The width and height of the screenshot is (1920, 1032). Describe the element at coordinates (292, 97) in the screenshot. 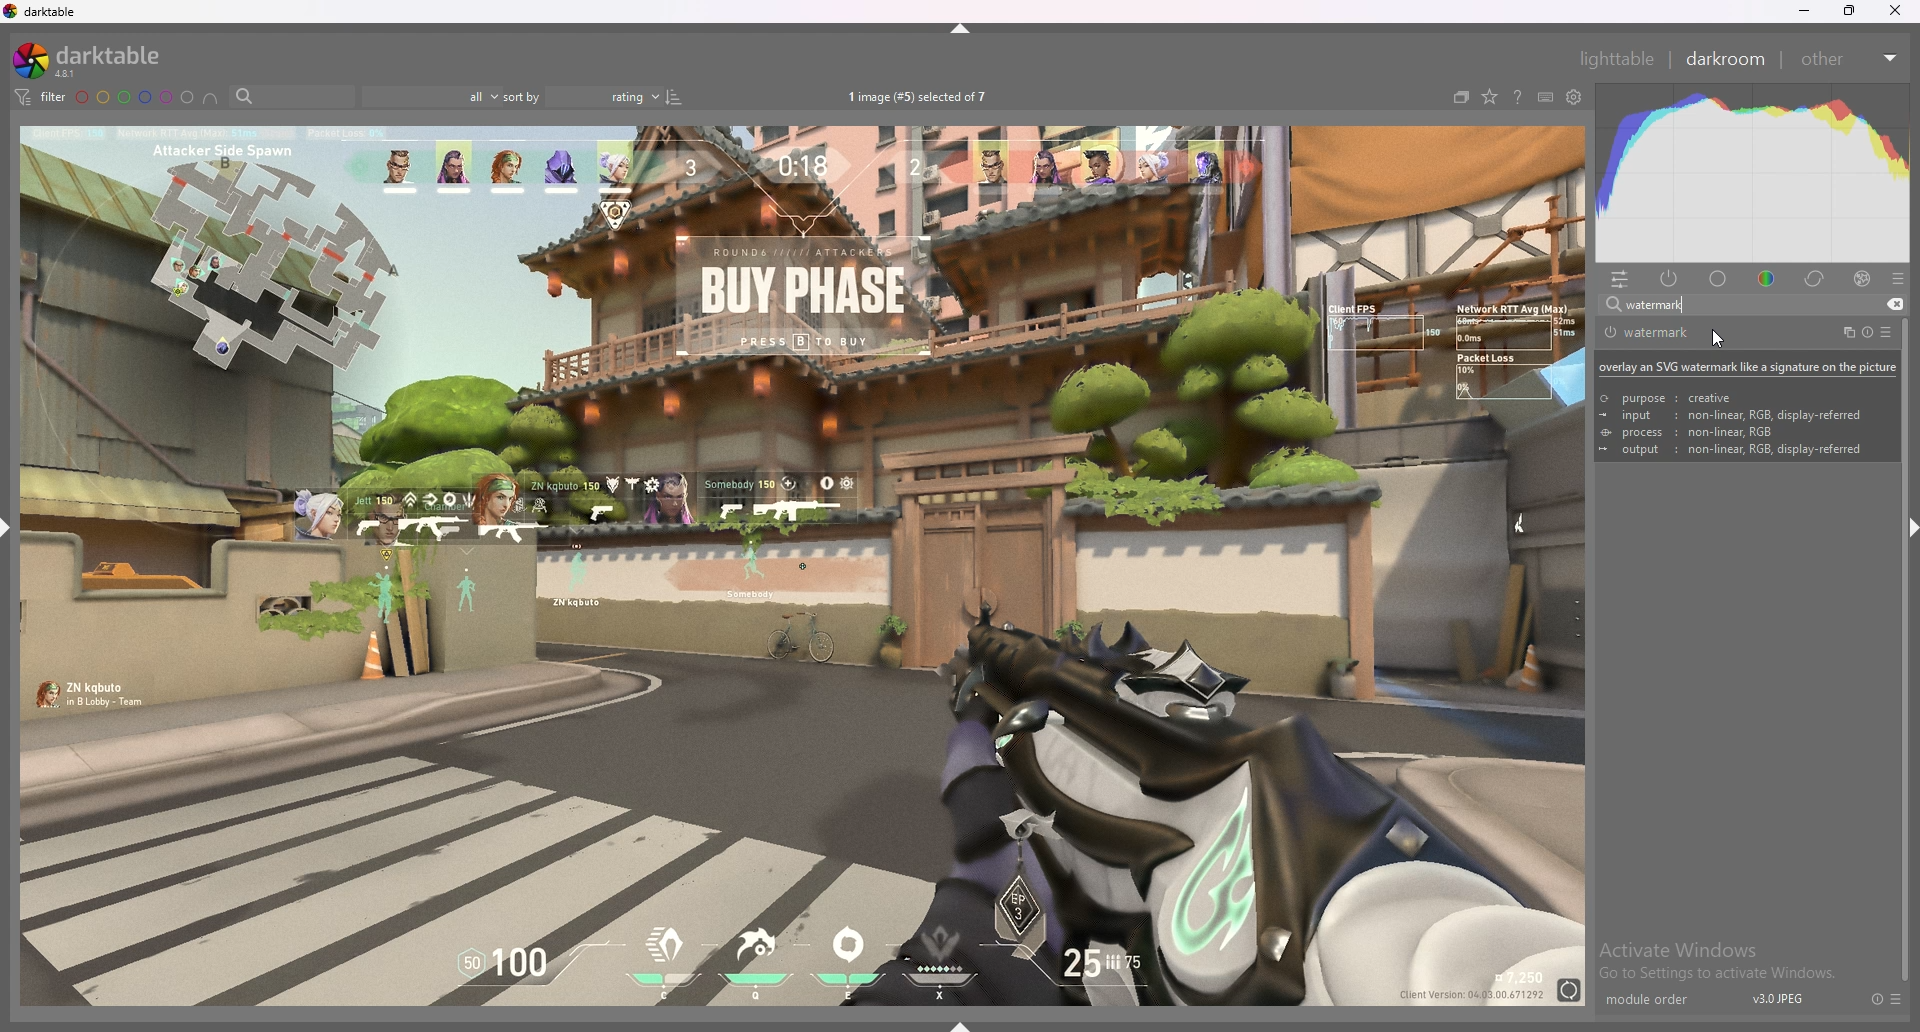

I see `filter by text` at that location.